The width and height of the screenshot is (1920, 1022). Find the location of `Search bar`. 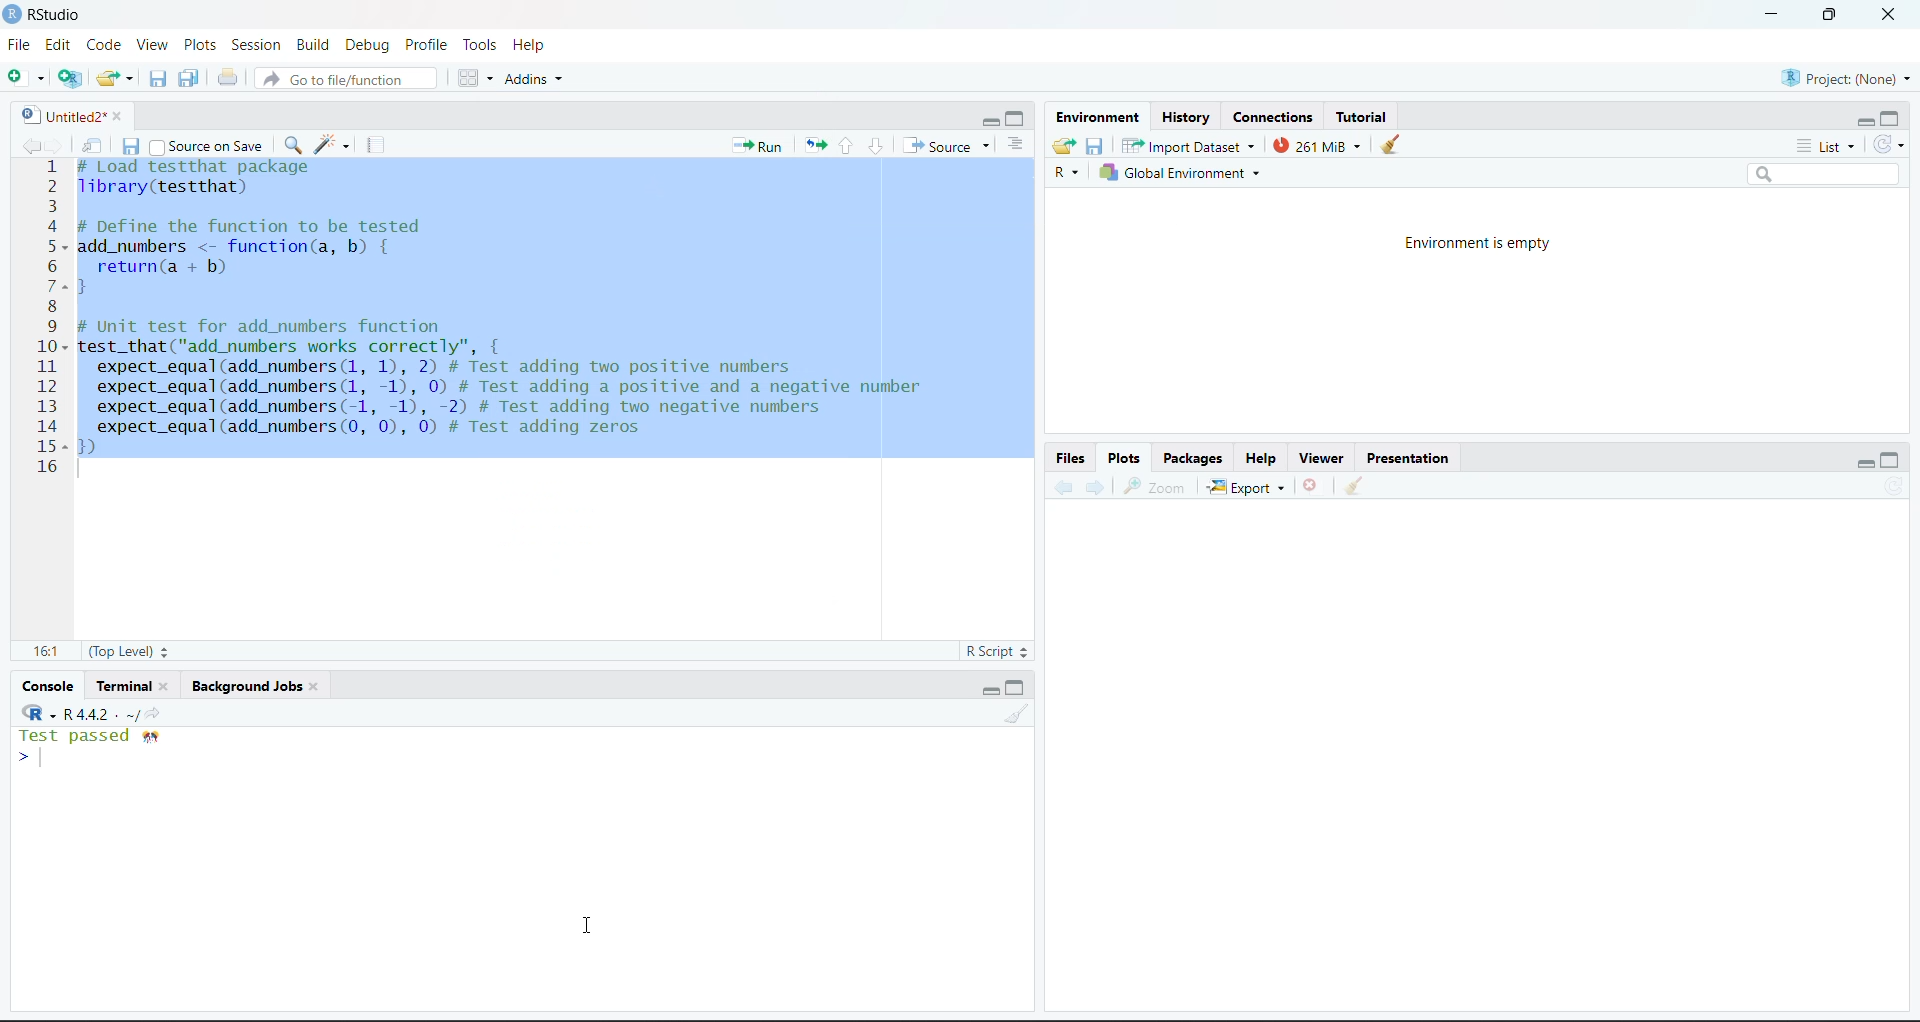

Search bar is located at coordinates (1823, 174).